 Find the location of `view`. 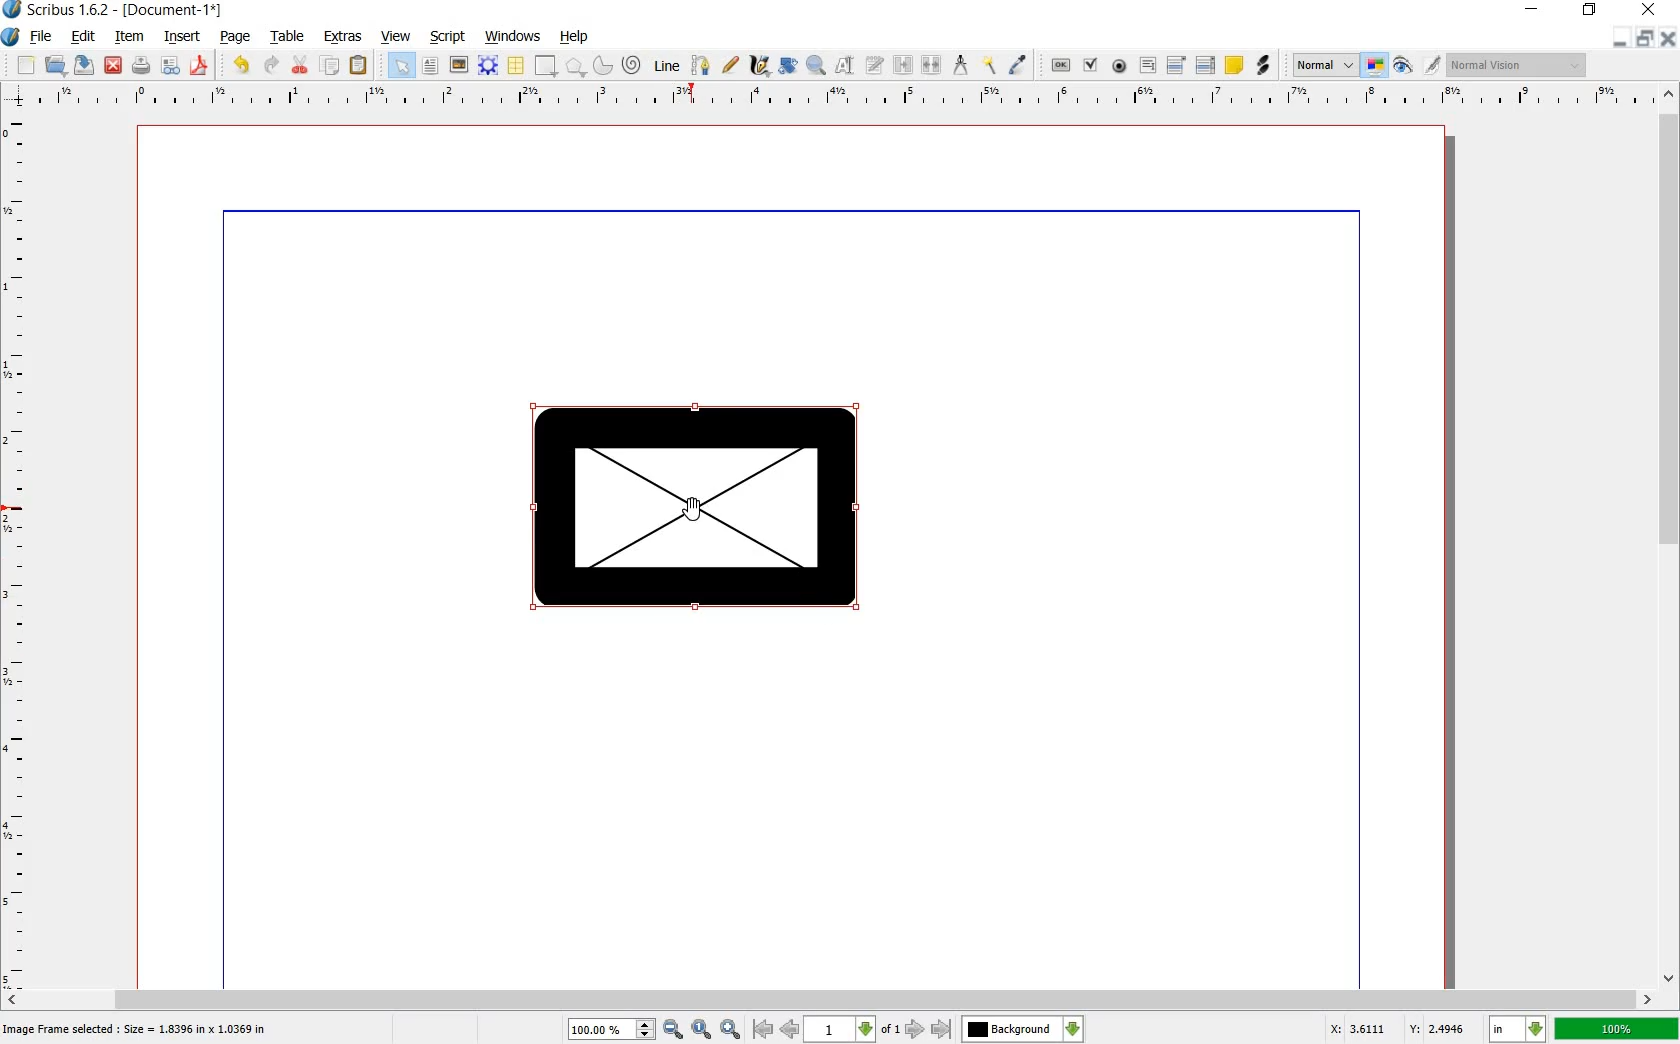

view is located at coordinates (396, 38).